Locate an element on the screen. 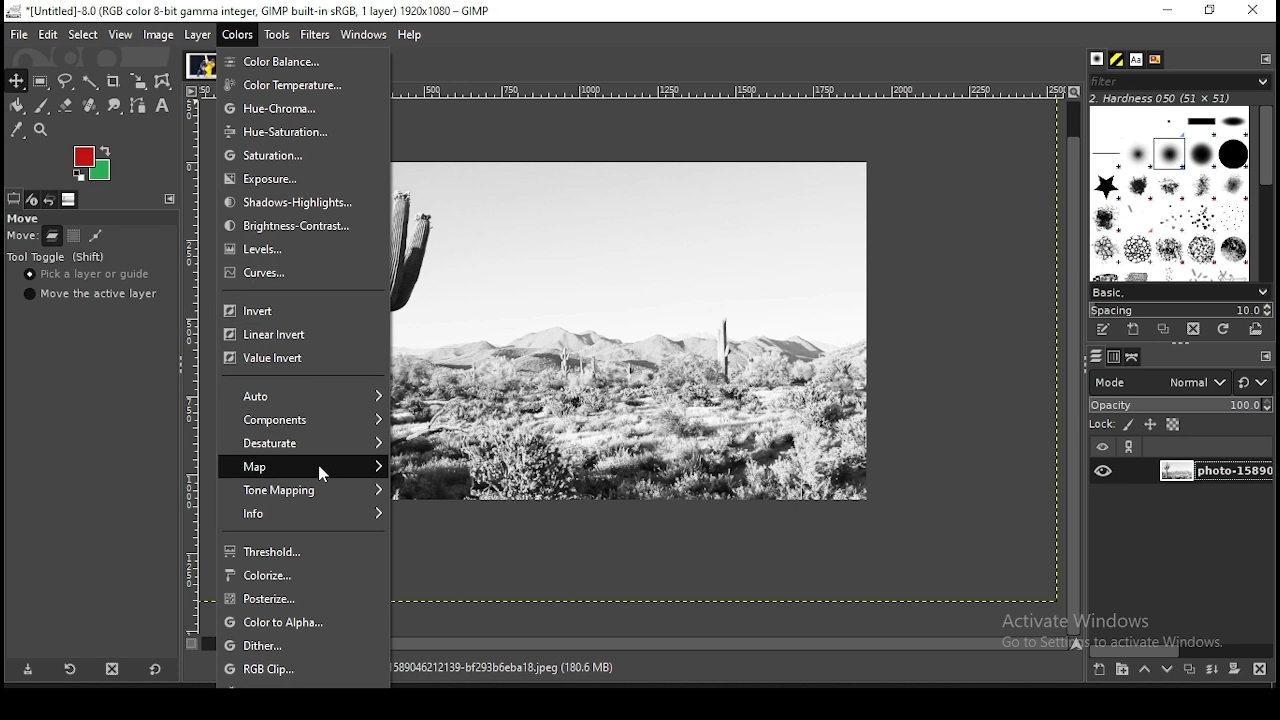 The image size is (1280, 720). scroll bar is located at coordinates (732, 642).